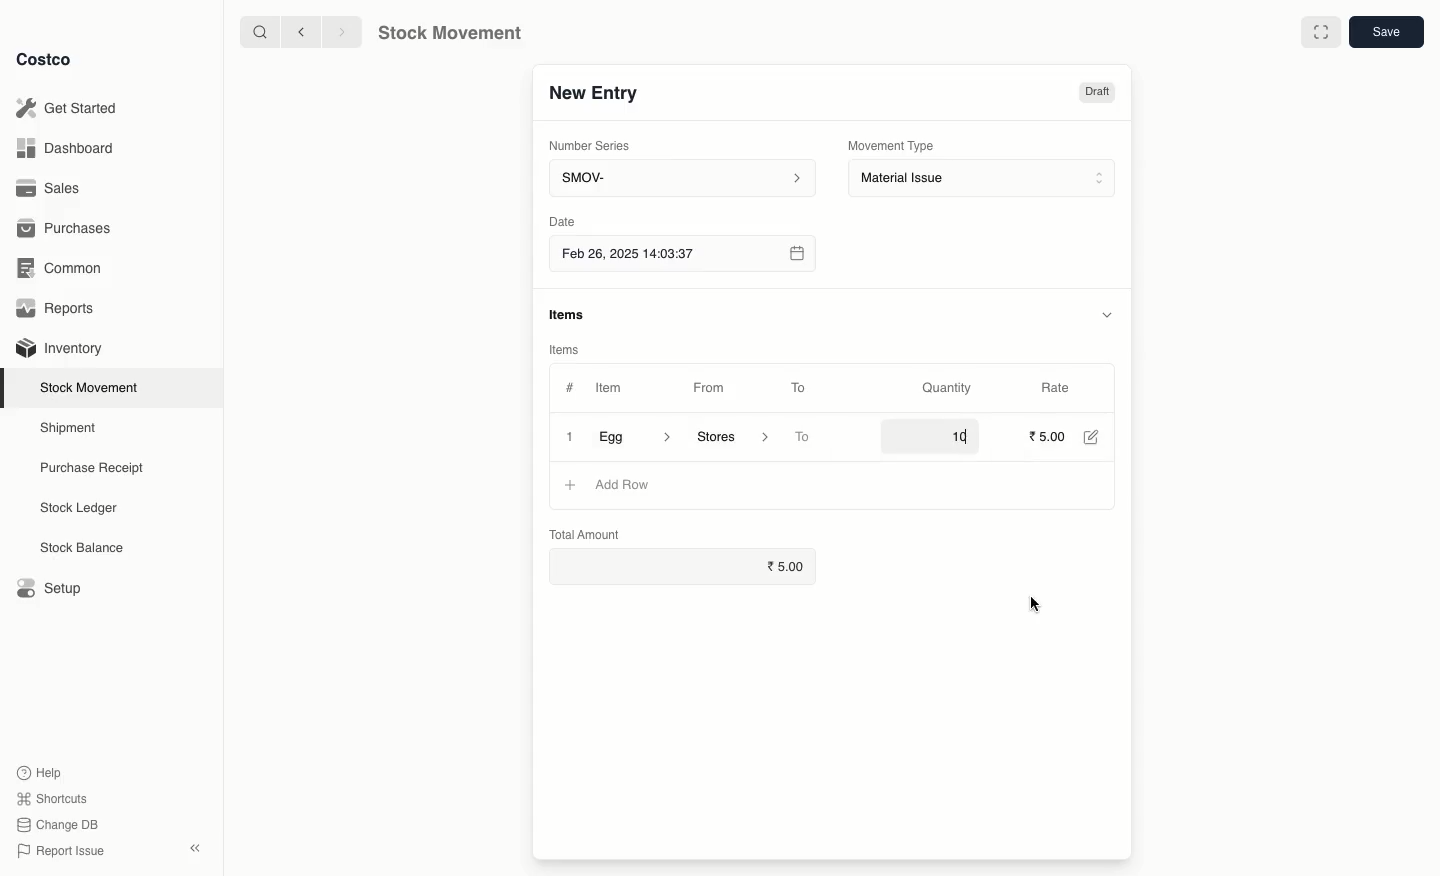  What do you see at coordinates (569, 484) in the screenshot?
I see `+` at bounding box center [569, 484].